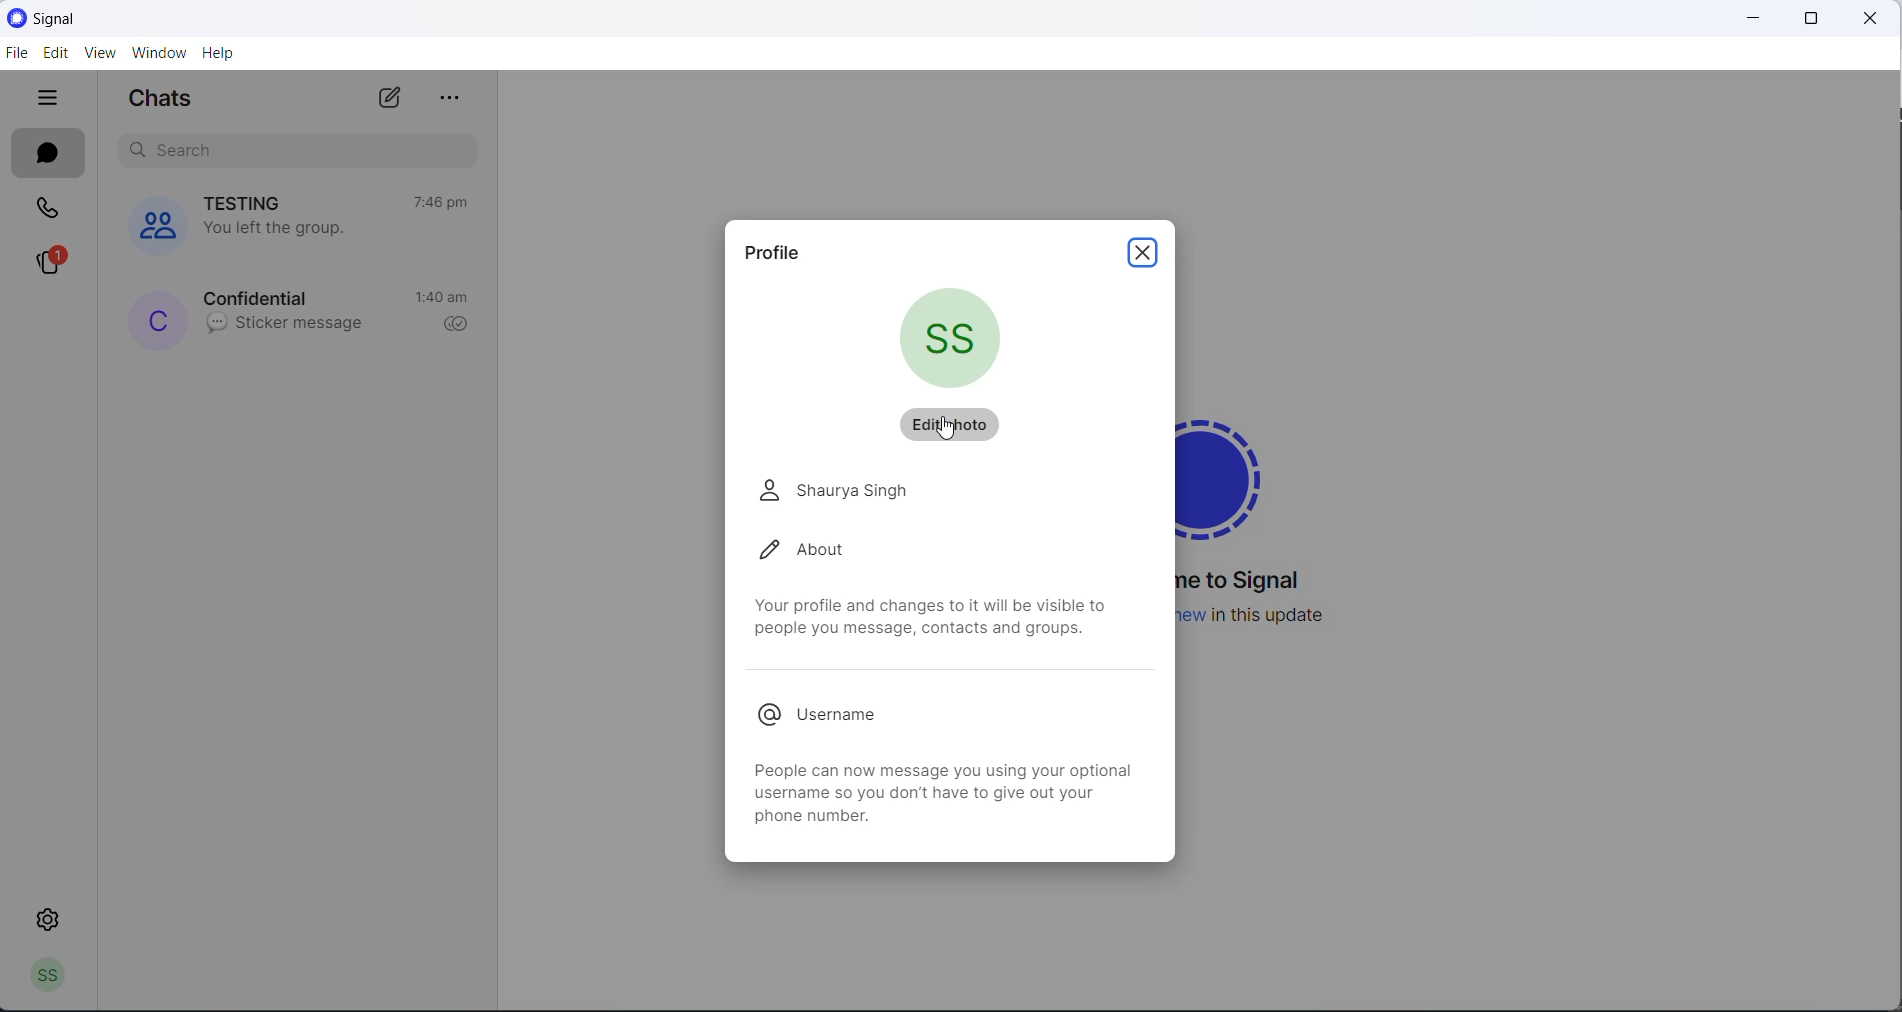 The height and width of the screenshot is (1012, 1902). What do you see at coordinates (1873, 20) in the screenshot?
I see `close` at bounding box center [1873, 20].